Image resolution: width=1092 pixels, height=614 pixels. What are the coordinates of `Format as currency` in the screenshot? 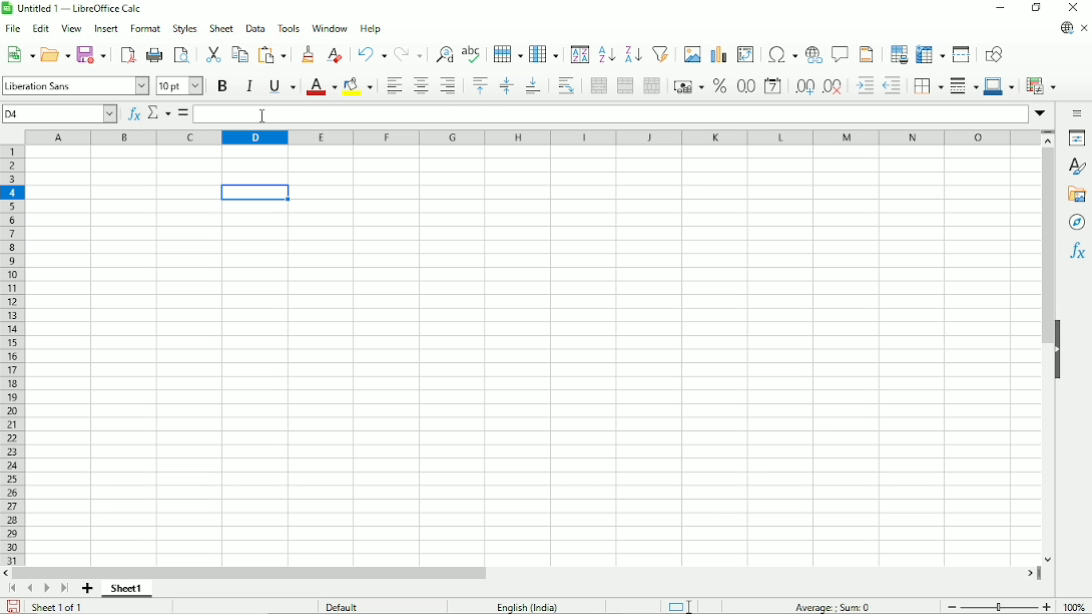 It's located at (689, 87).